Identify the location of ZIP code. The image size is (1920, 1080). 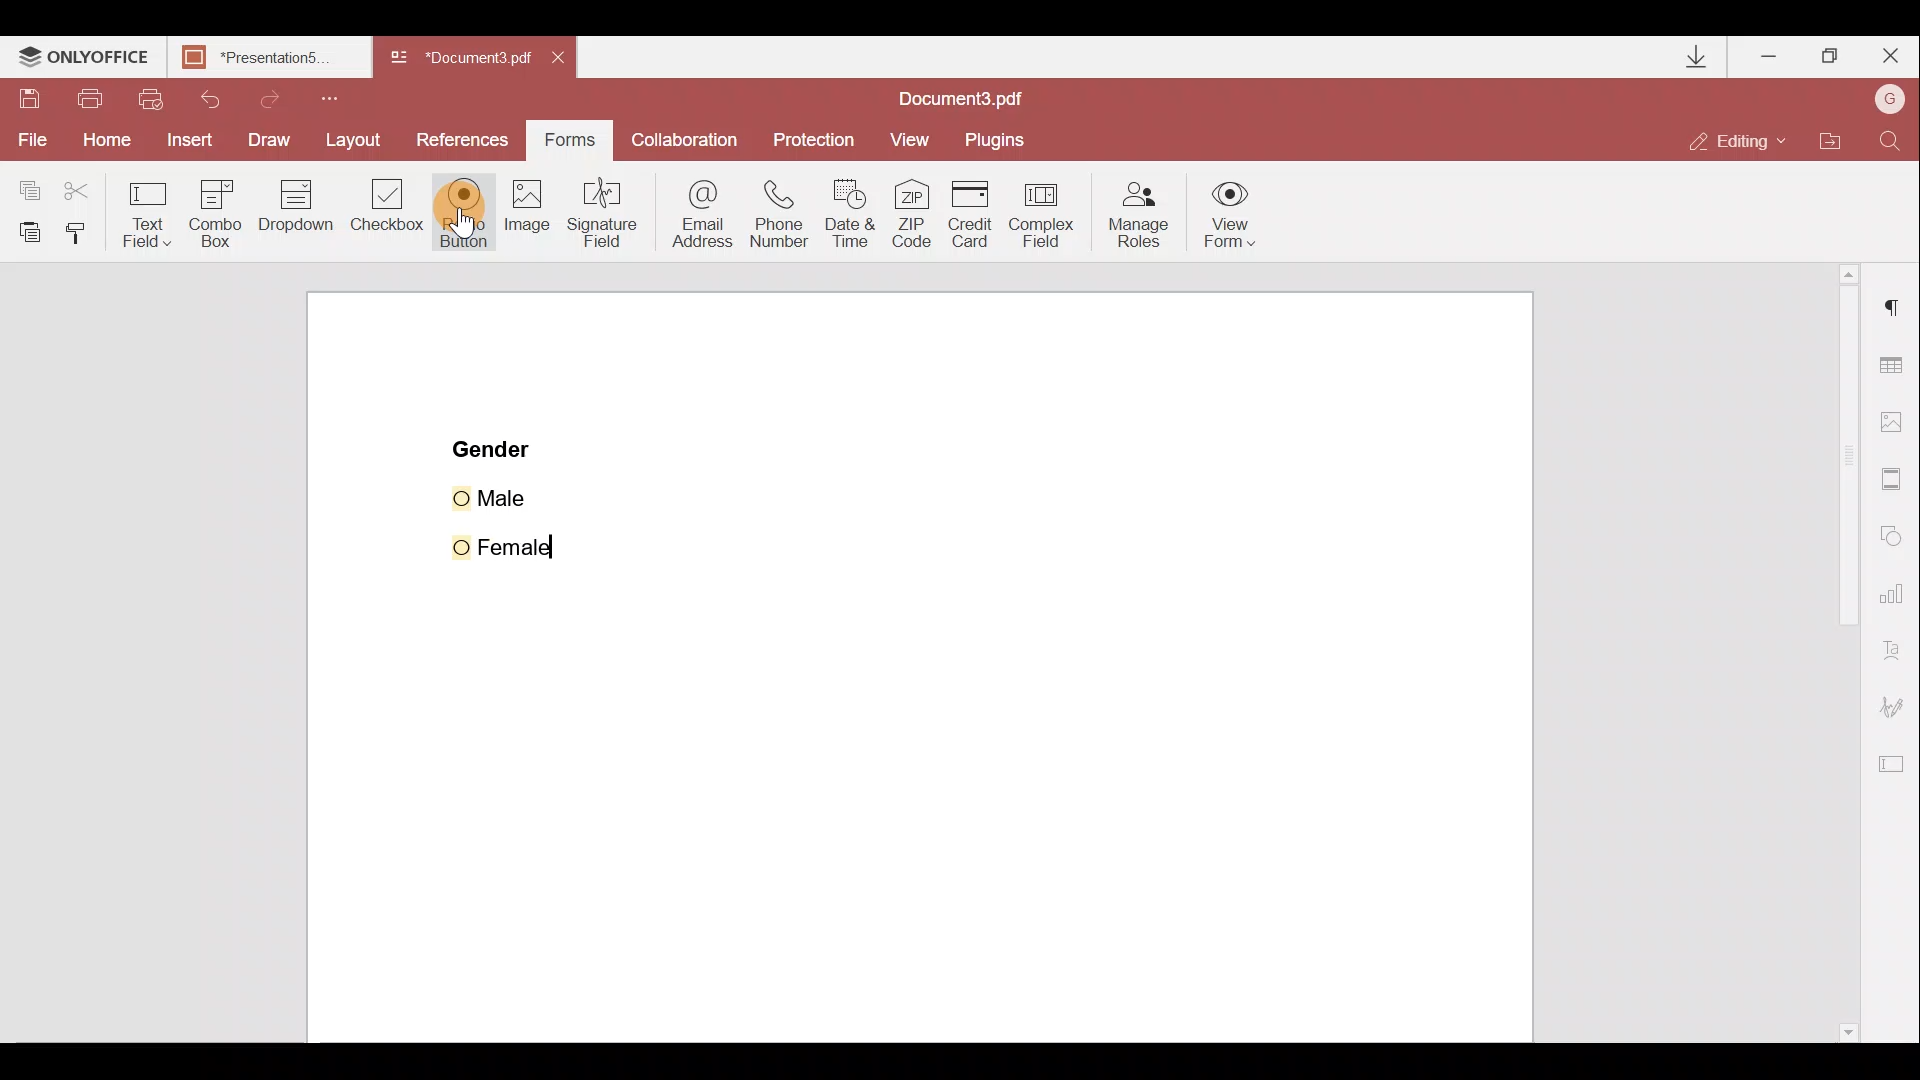
(912, 214).